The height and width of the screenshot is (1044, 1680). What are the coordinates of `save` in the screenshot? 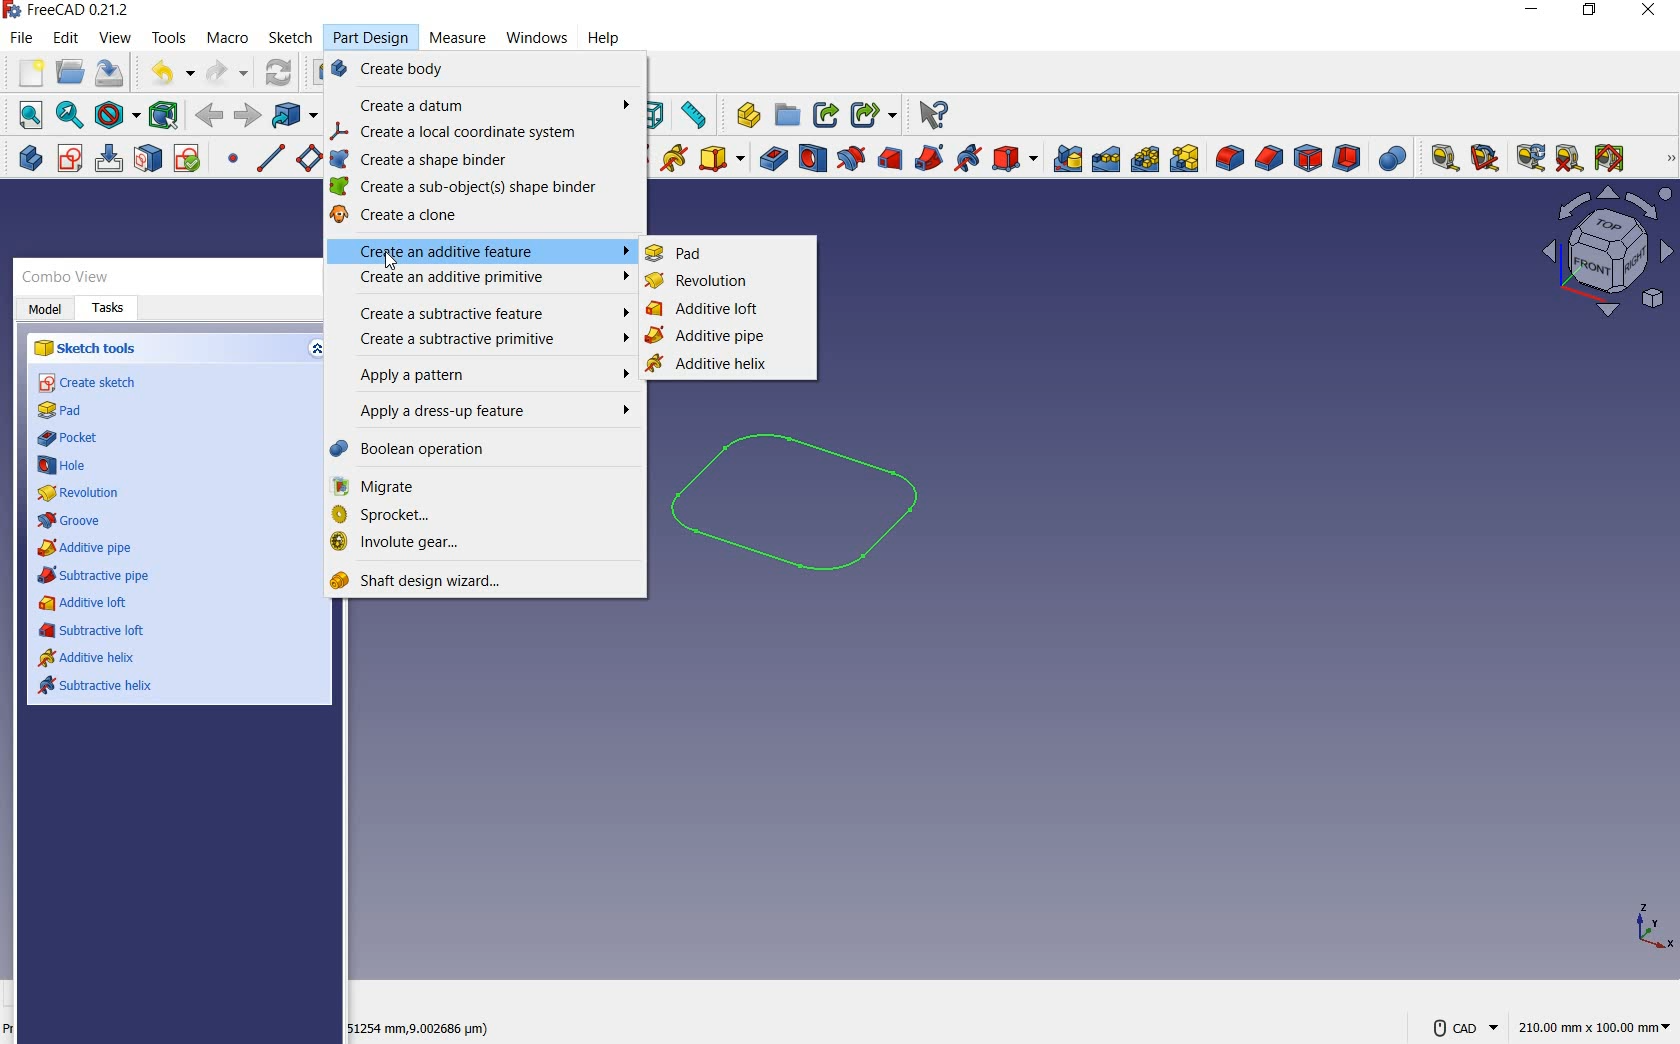 It's located at (113, 73).